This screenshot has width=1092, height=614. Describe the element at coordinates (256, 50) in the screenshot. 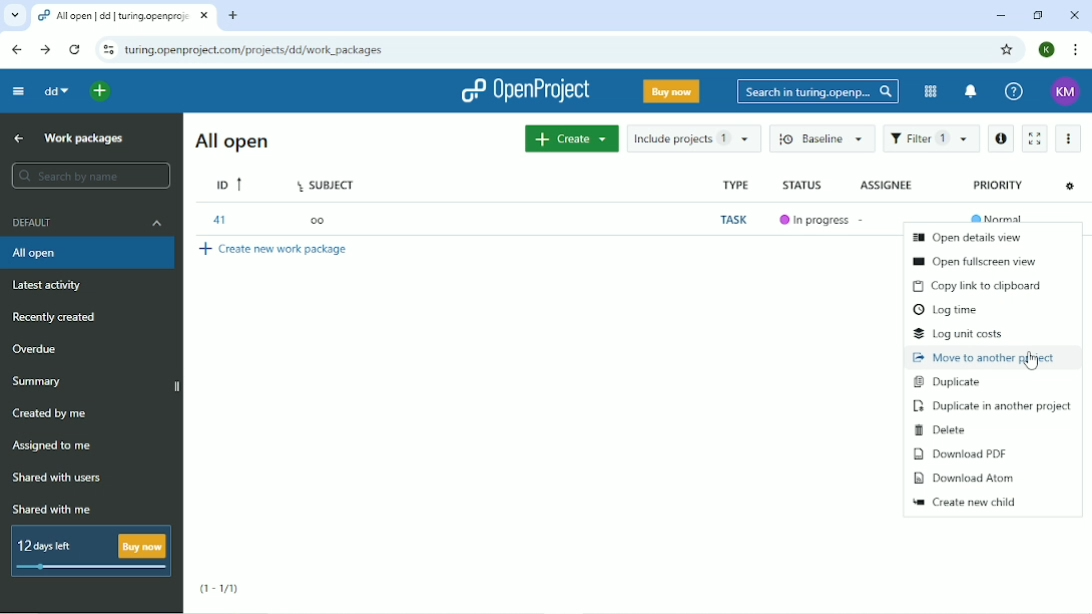

I see `Site` at that location.